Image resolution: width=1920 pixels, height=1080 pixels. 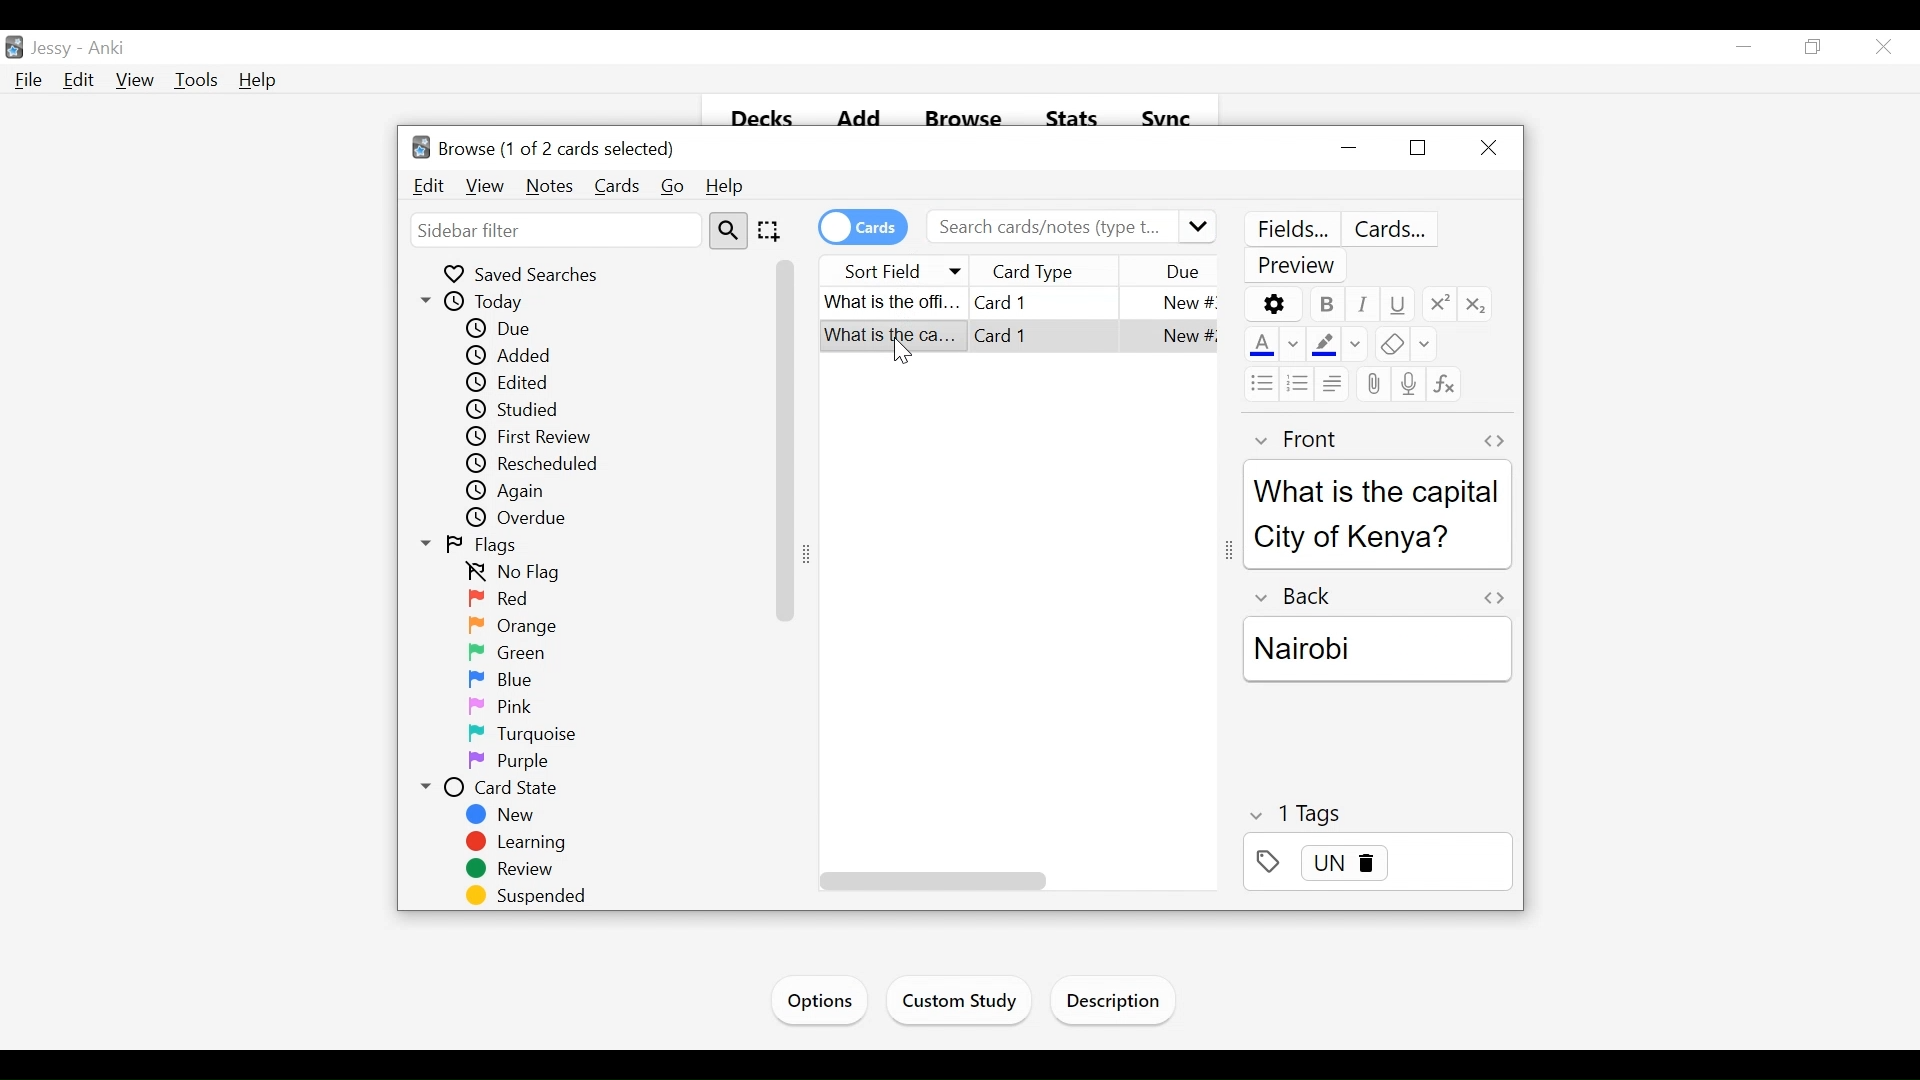 What do you see at coordinates (517, 491) in the screenshot?
I see `Again` at bounding box center [517, 491].